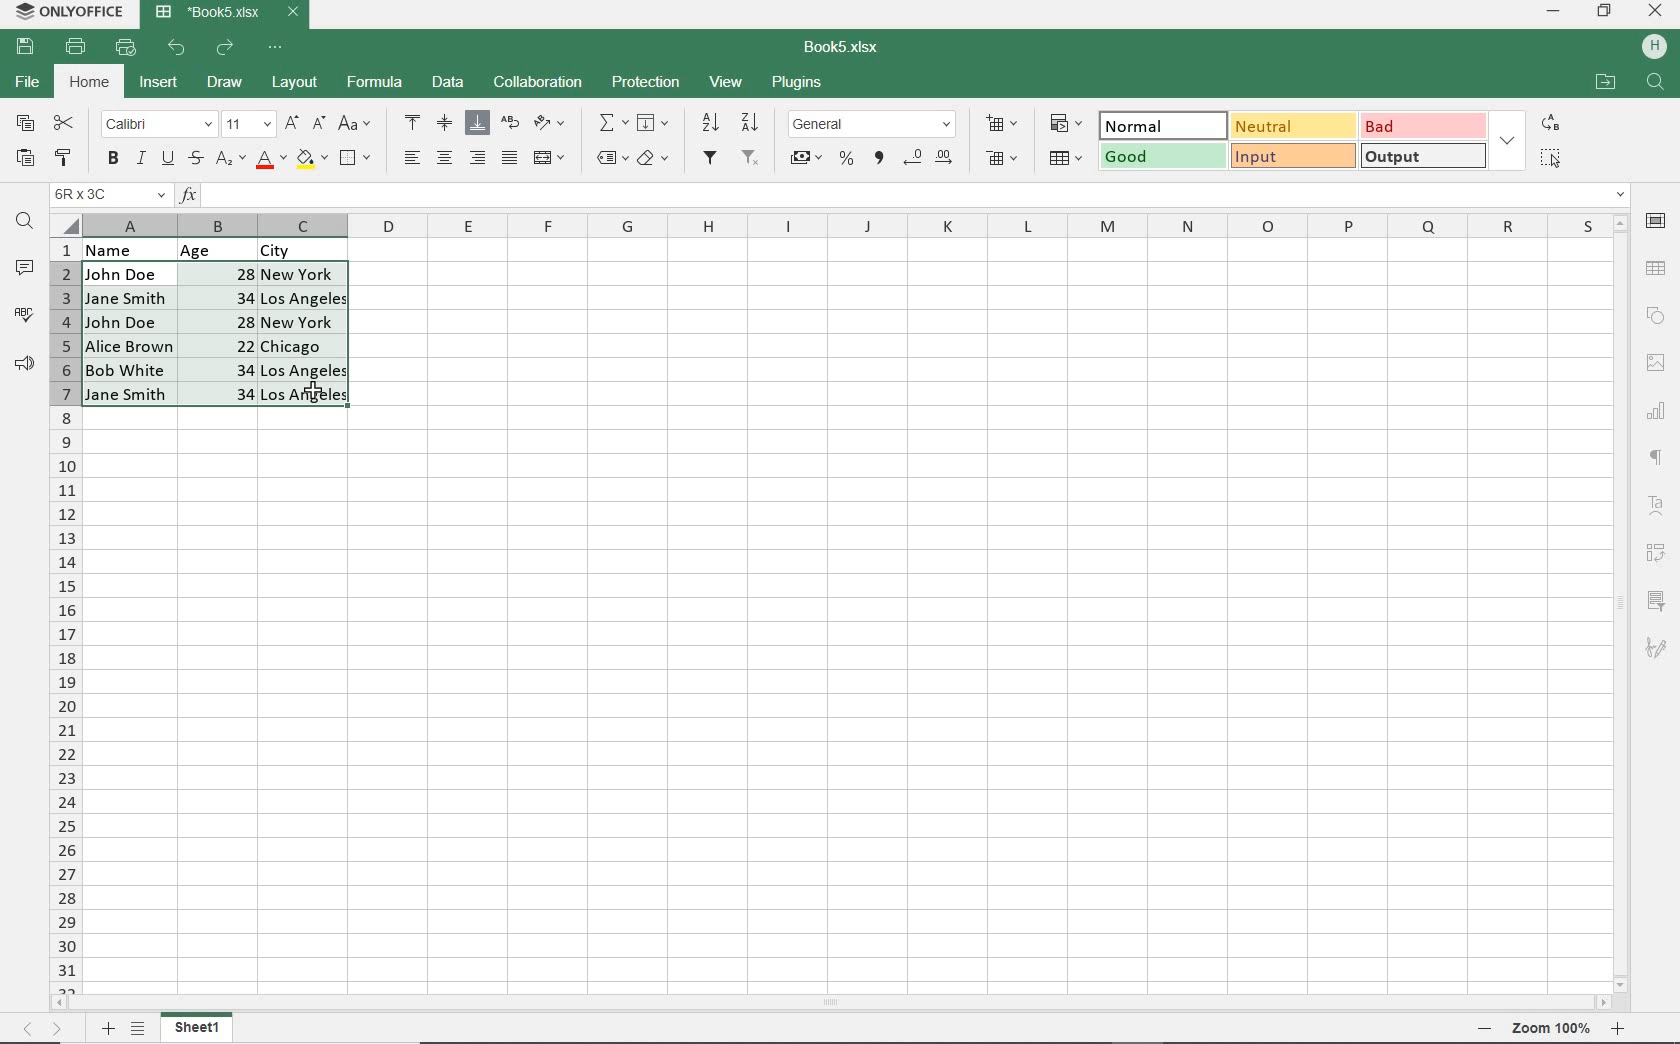  What do you see at coordinates (376, 83) in the screenshot?
I see `FORMULA` at bounding box center [376, 83].